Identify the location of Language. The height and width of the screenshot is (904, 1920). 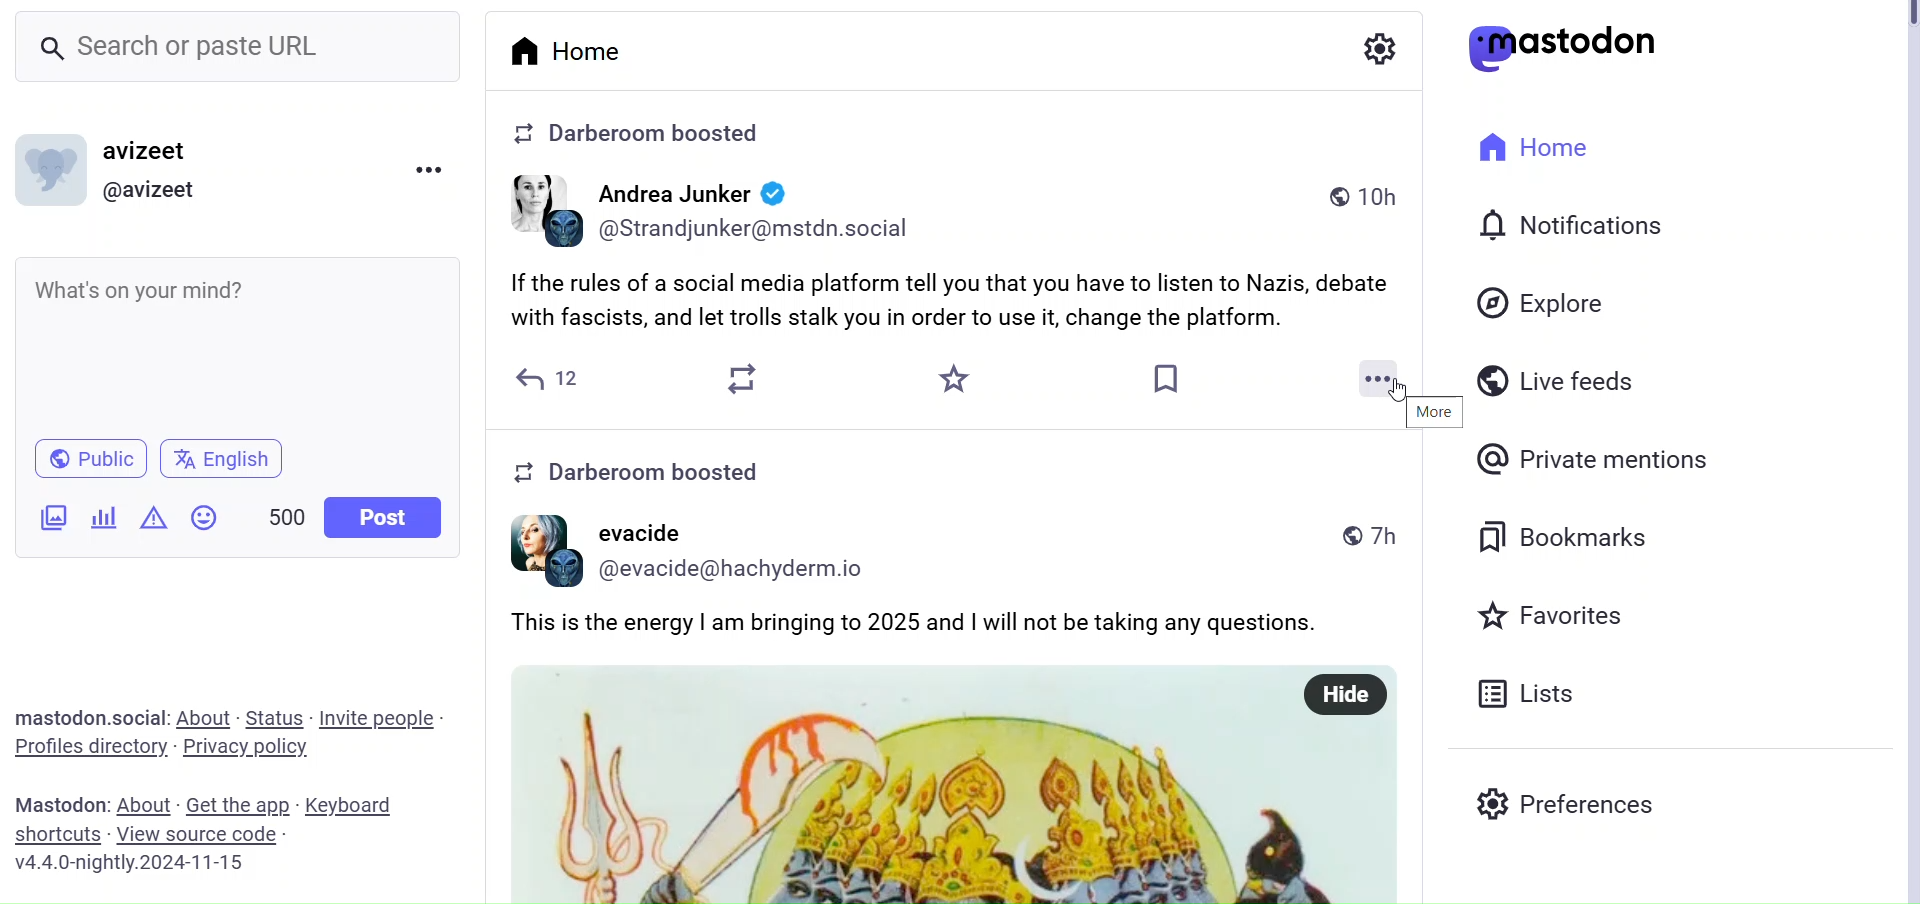
(221, 457).